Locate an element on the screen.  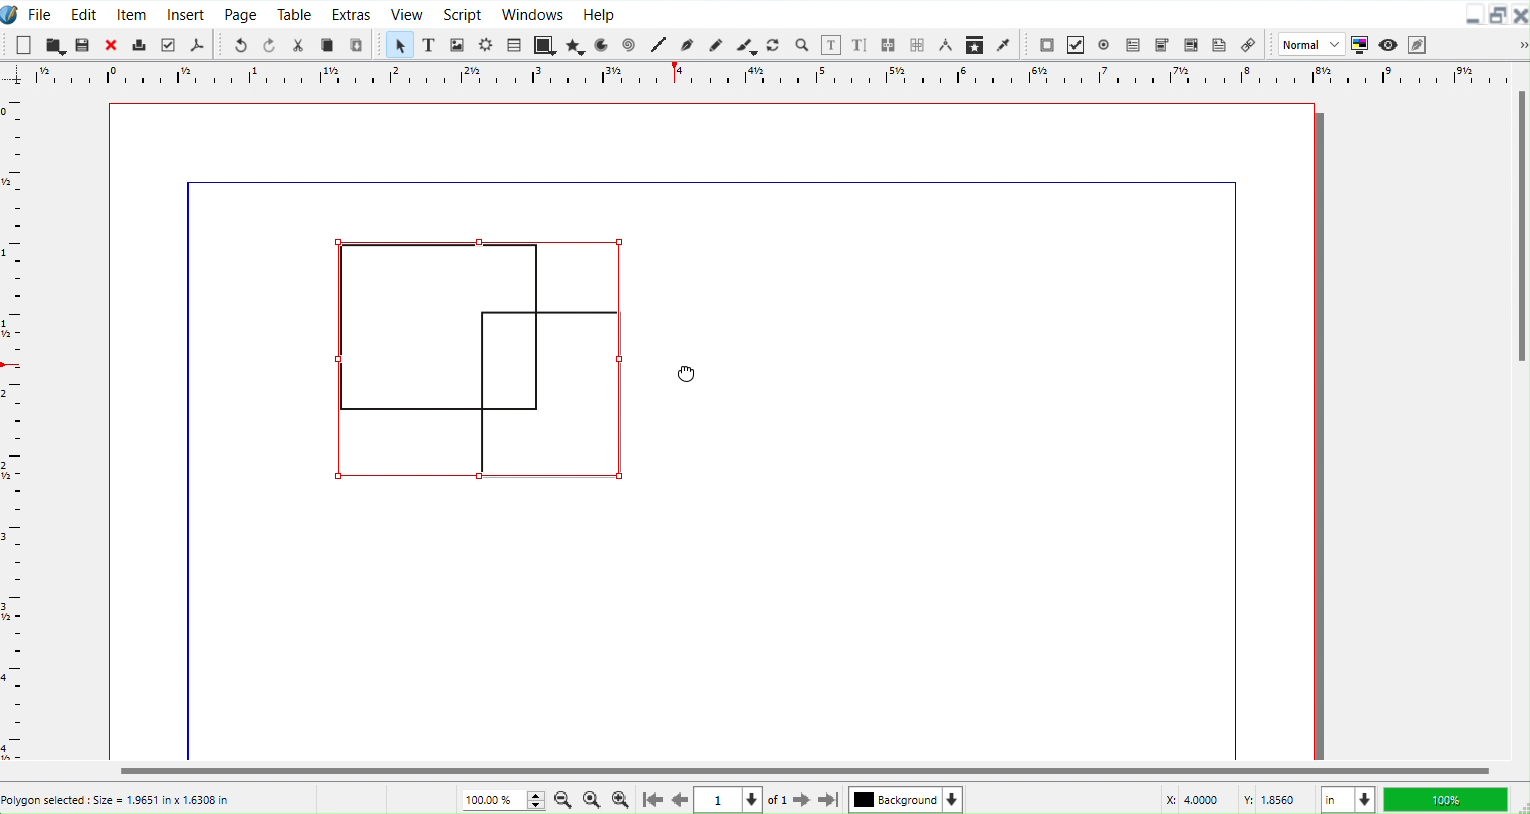
line is located at coordinates (1235, 477).